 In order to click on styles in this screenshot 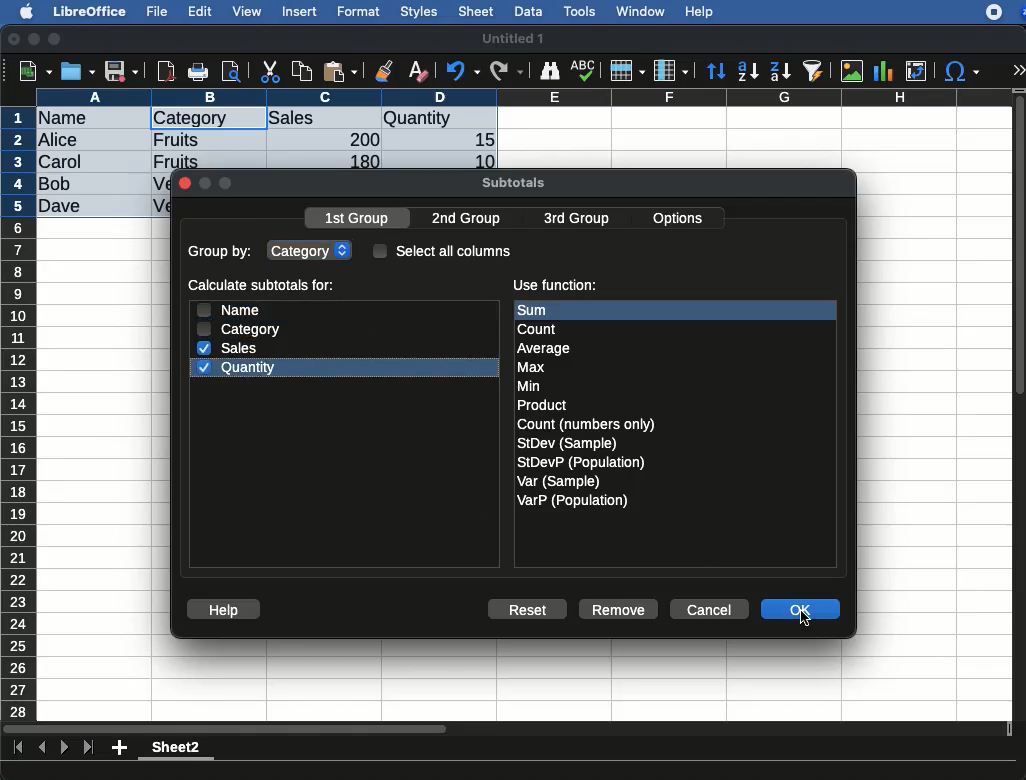, I will do `click(417, 14)`.